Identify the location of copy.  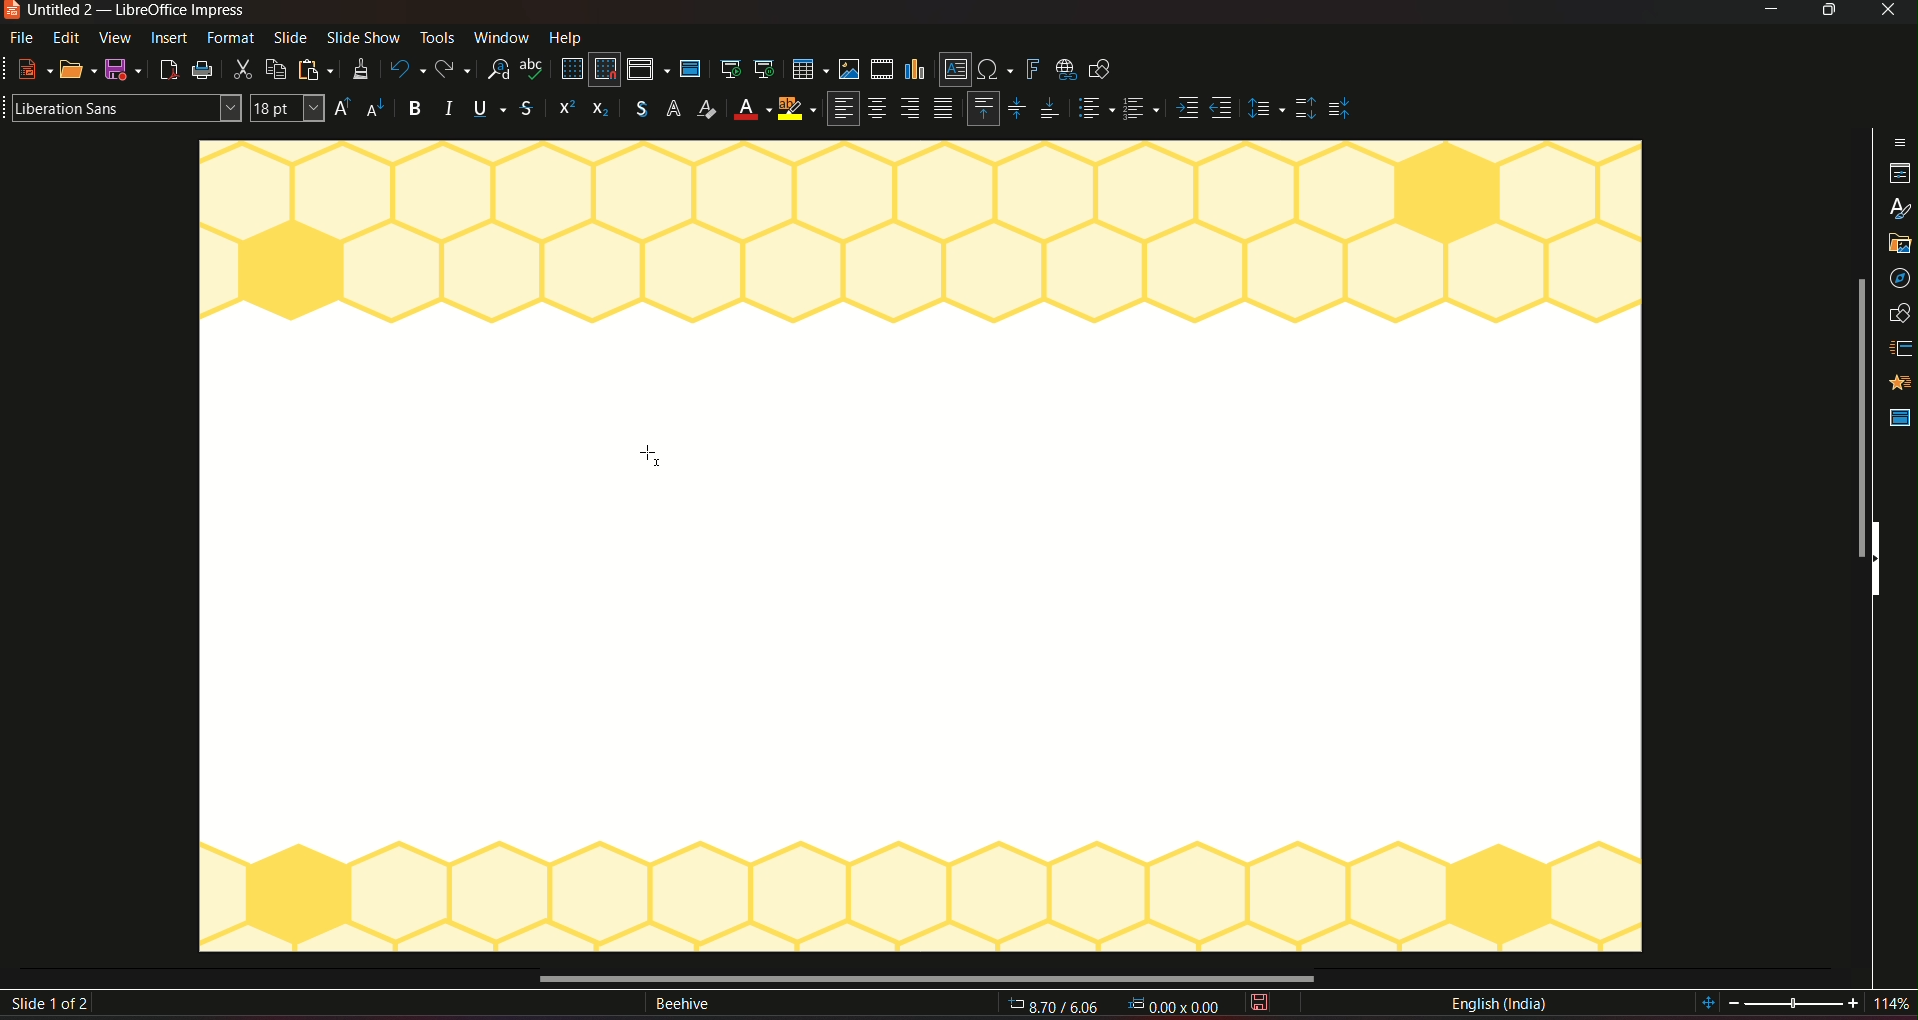
(276, 68).